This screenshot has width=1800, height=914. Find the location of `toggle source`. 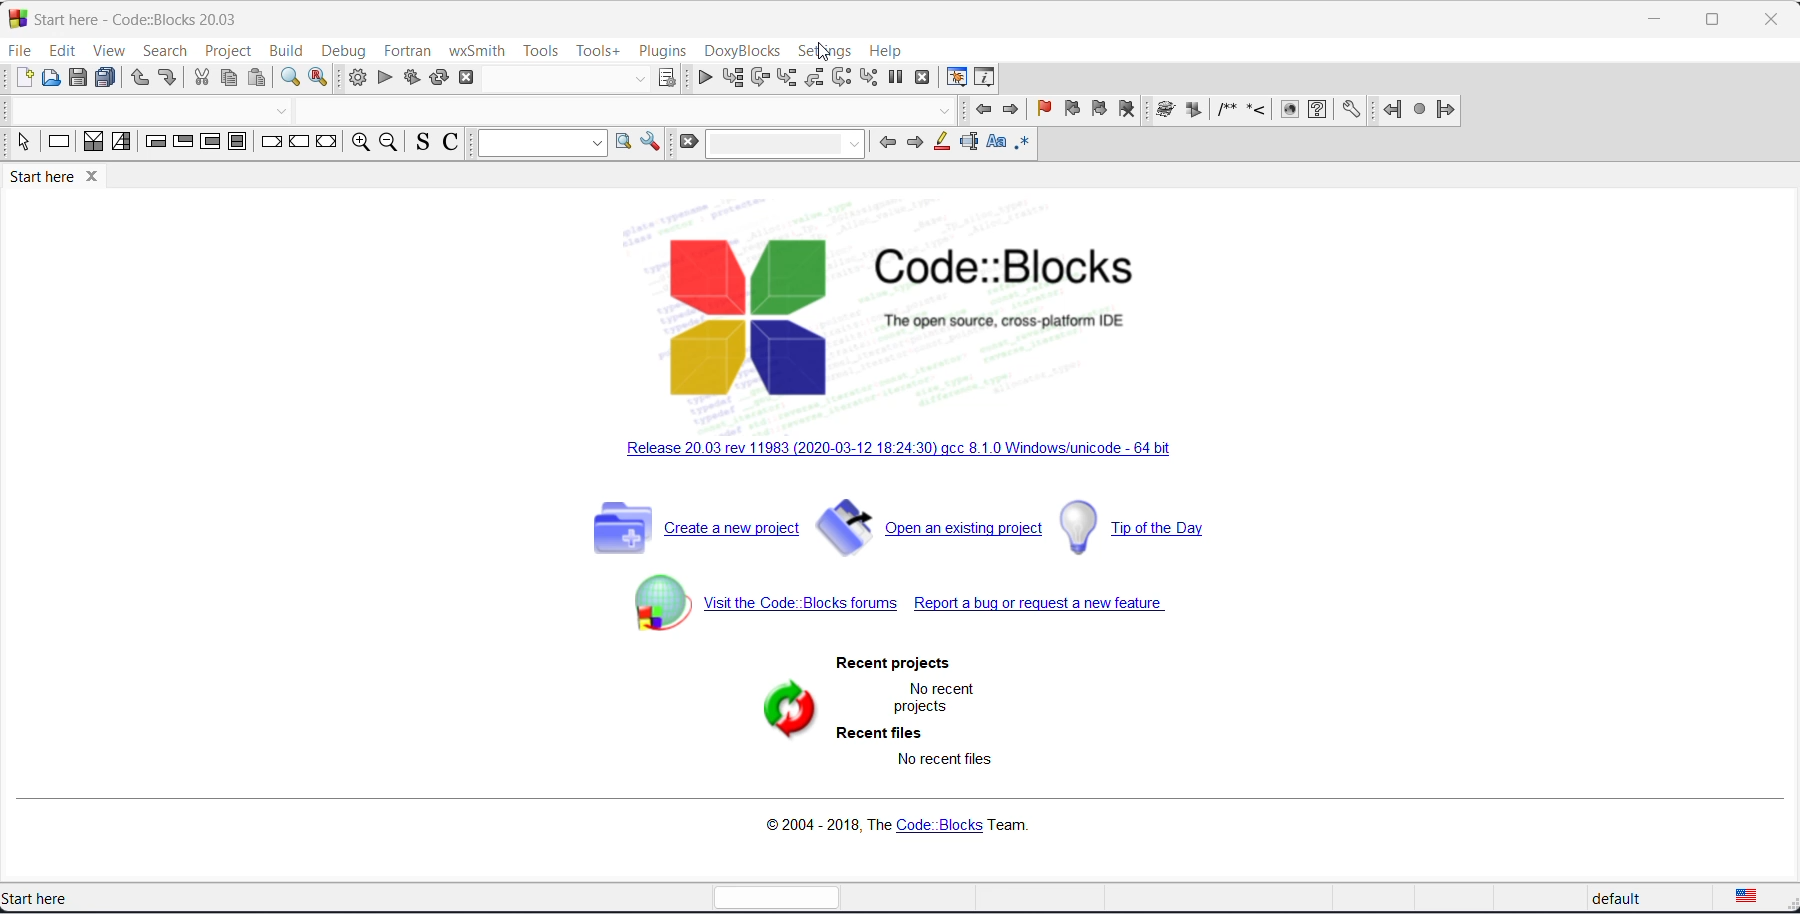

toggle source is located at coordinates (424, 142).